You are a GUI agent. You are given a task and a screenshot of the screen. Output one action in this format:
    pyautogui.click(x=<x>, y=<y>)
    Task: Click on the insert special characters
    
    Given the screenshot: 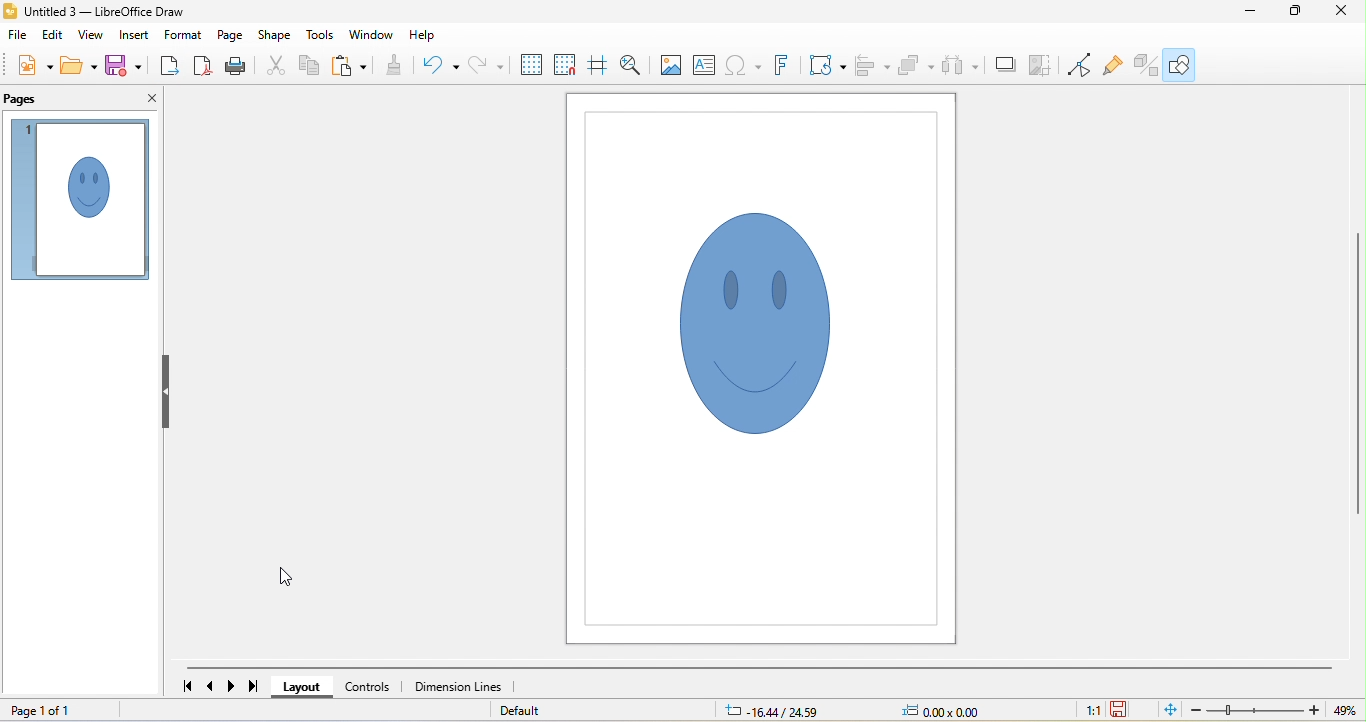 What is the action you would take?
    pyautogui.click(x=744, y=66)
    